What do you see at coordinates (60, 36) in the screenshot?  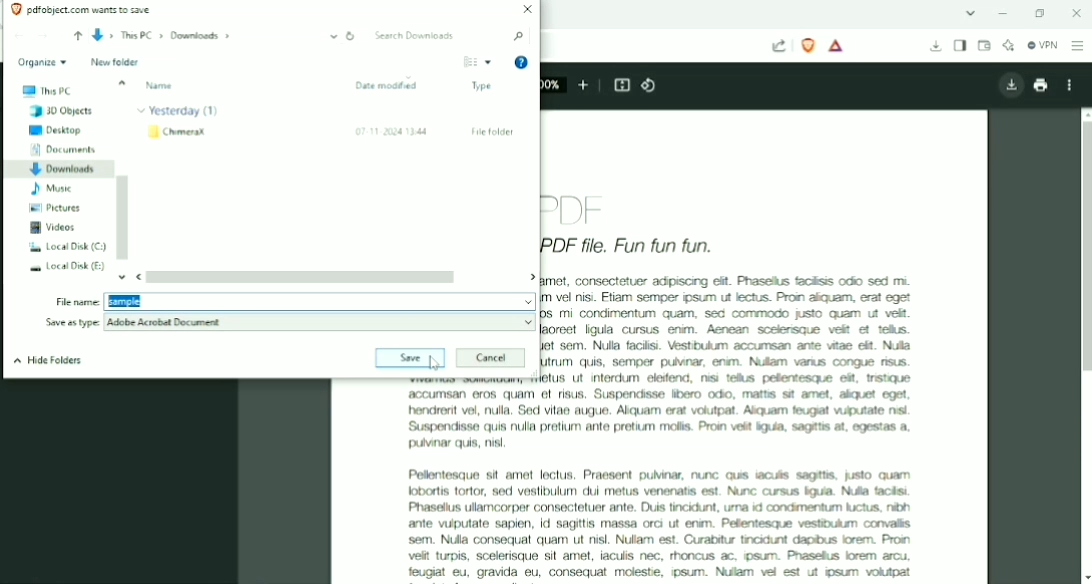 I see `Recent locations` at bounding box center [60, 36].